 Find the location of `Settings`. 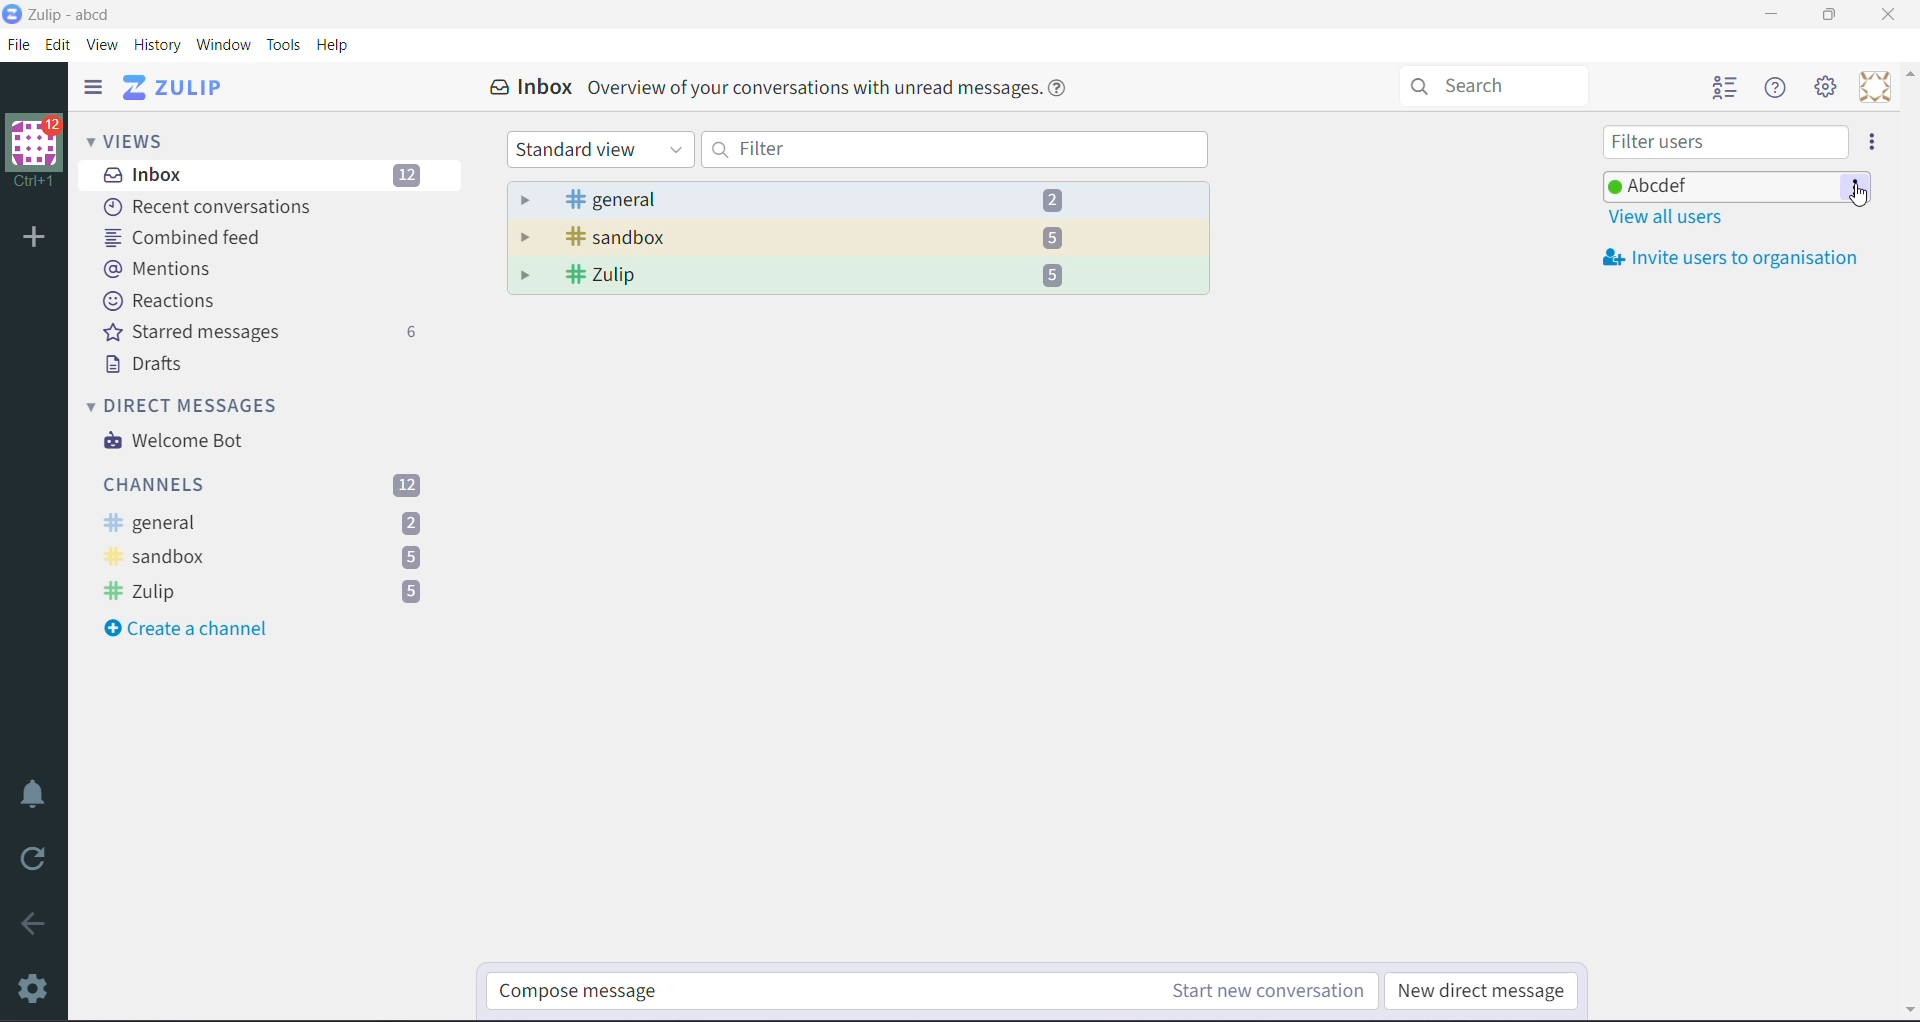

Settings is located at coordinates (35, 990).